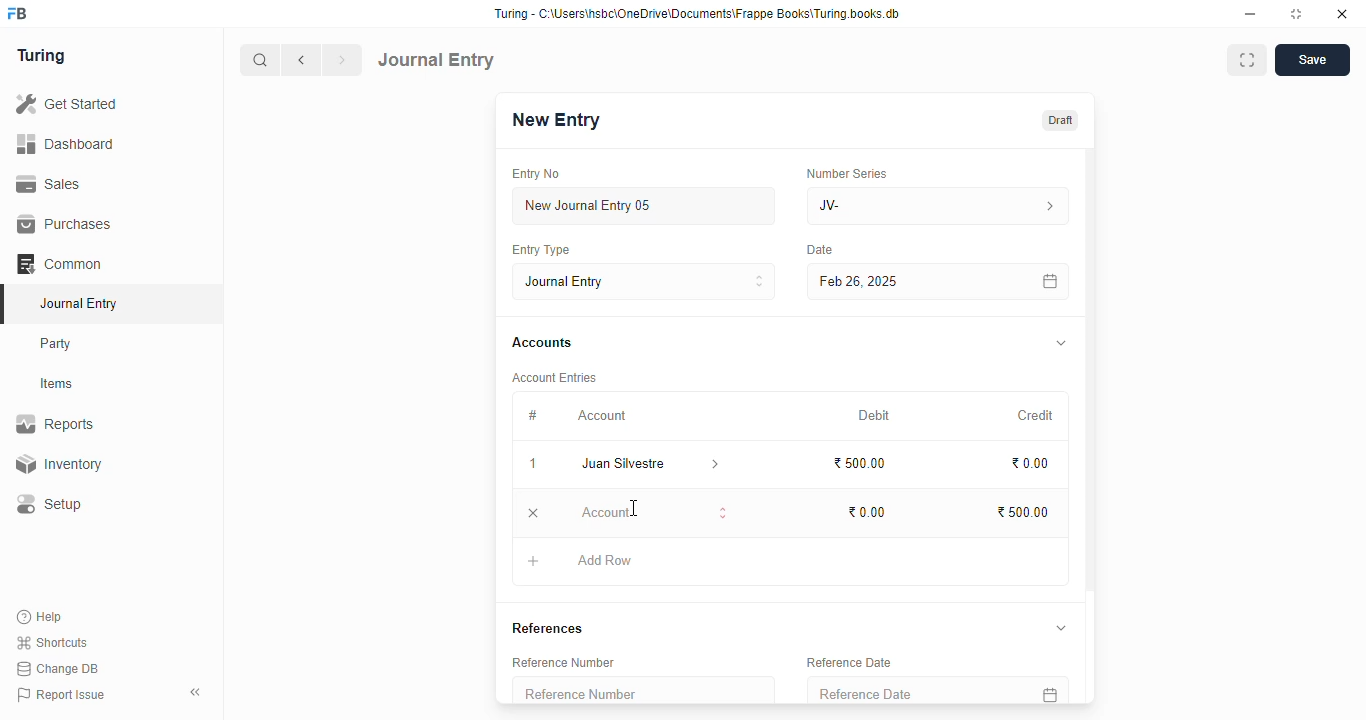 This screenshot has width=1366, height=720. I want to click on common, so click(61, 264).